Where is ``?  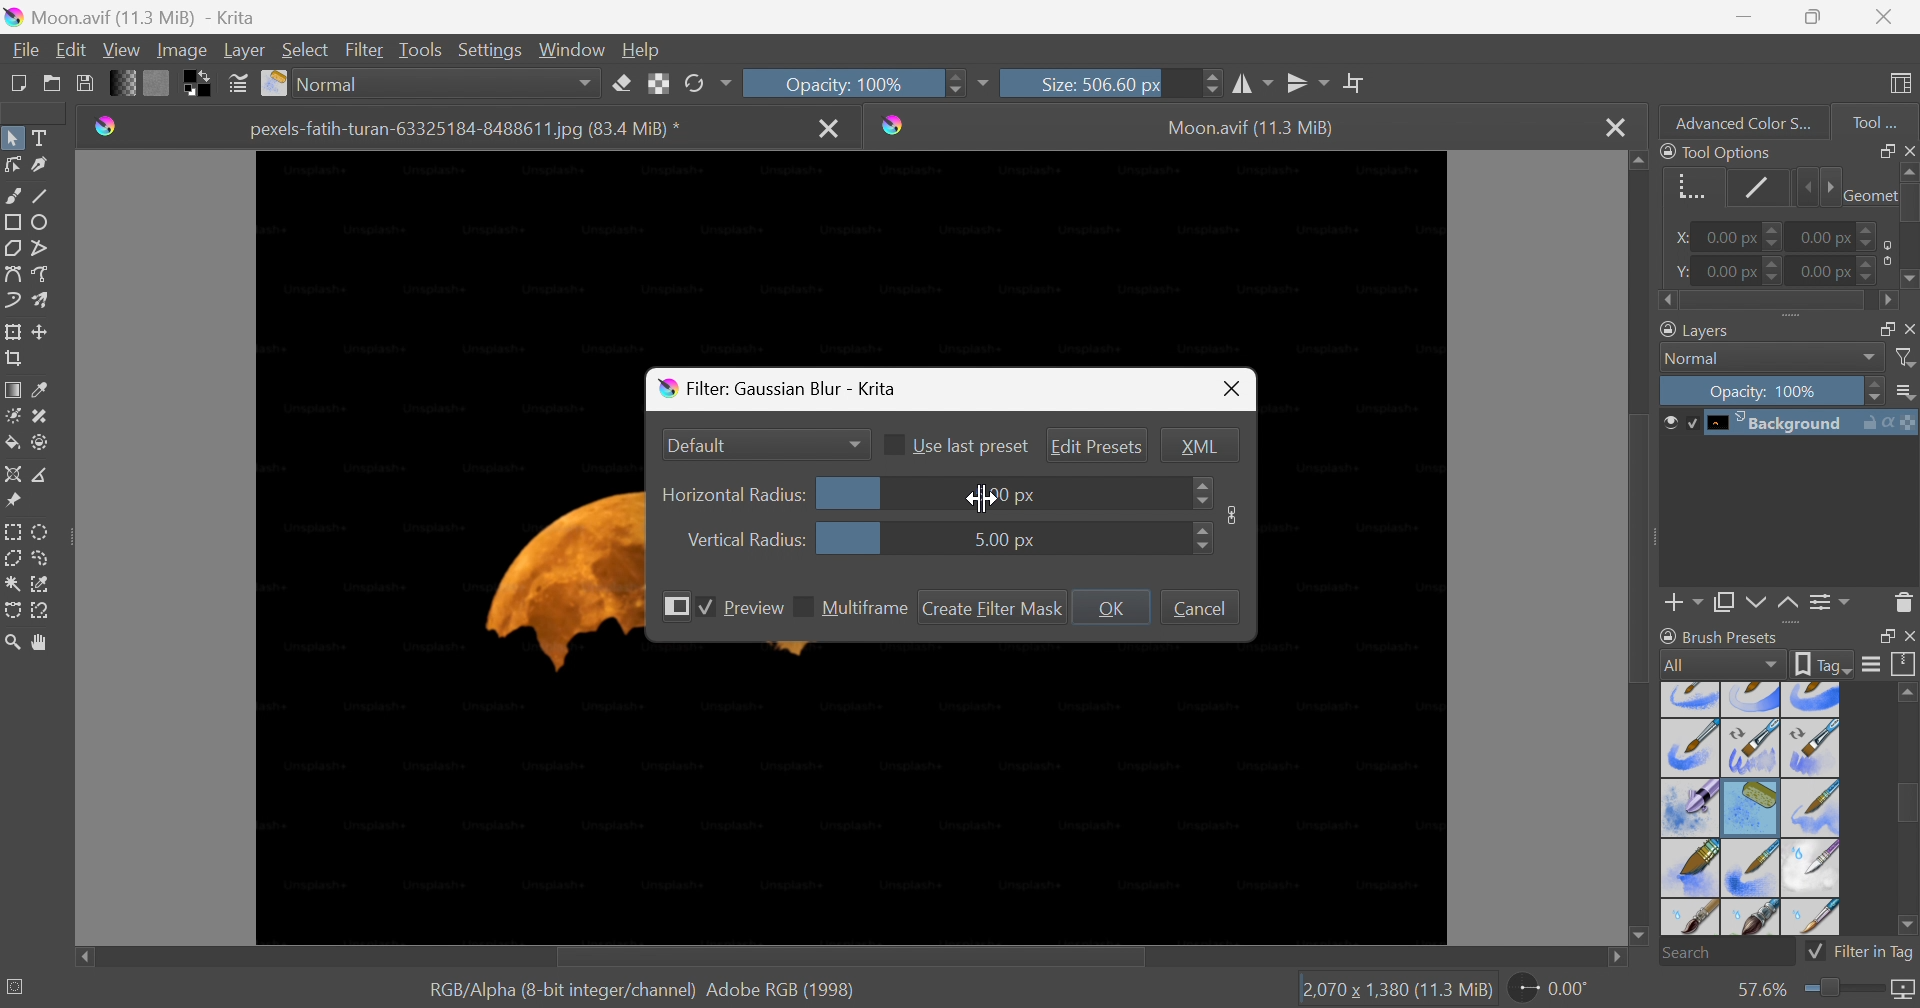
 is located at coordinates (1715, 153).